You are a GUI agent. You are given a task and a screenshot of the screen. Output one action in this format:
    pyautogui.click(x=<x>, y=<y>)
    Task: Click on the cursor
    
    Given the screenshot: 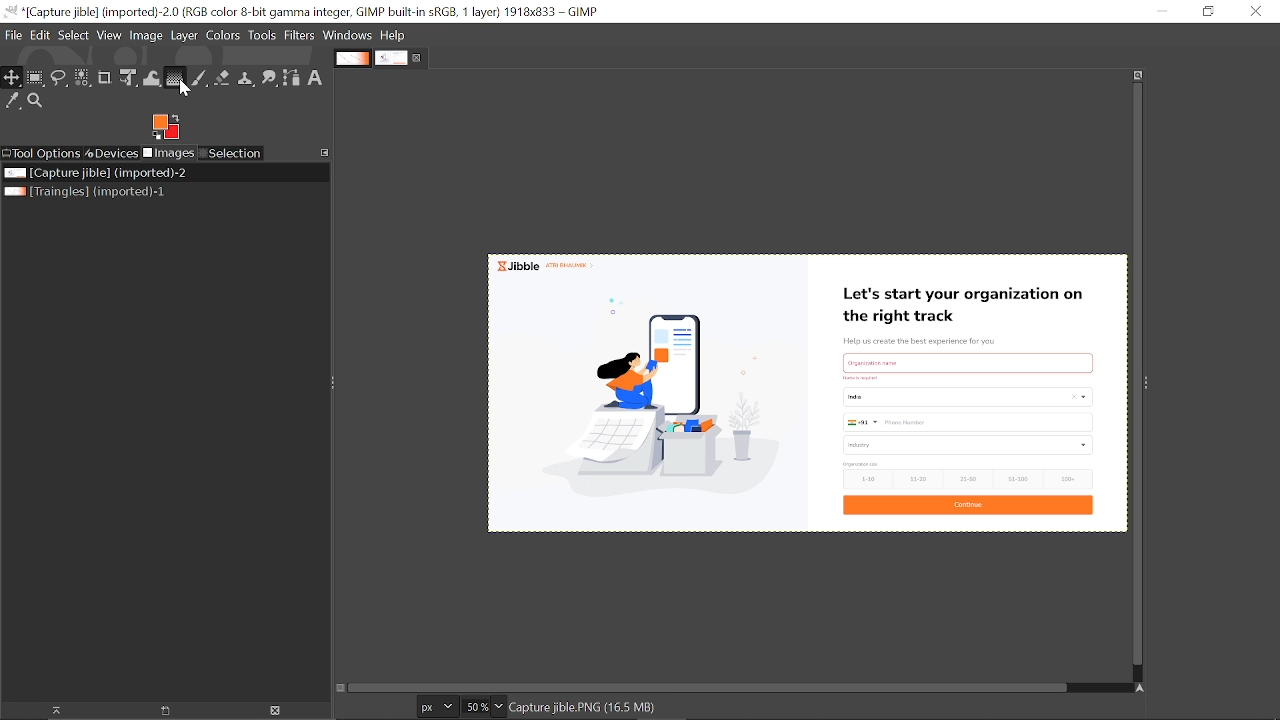 What is the action you would take?
    pyautogui.click(x=189, y=91)
    